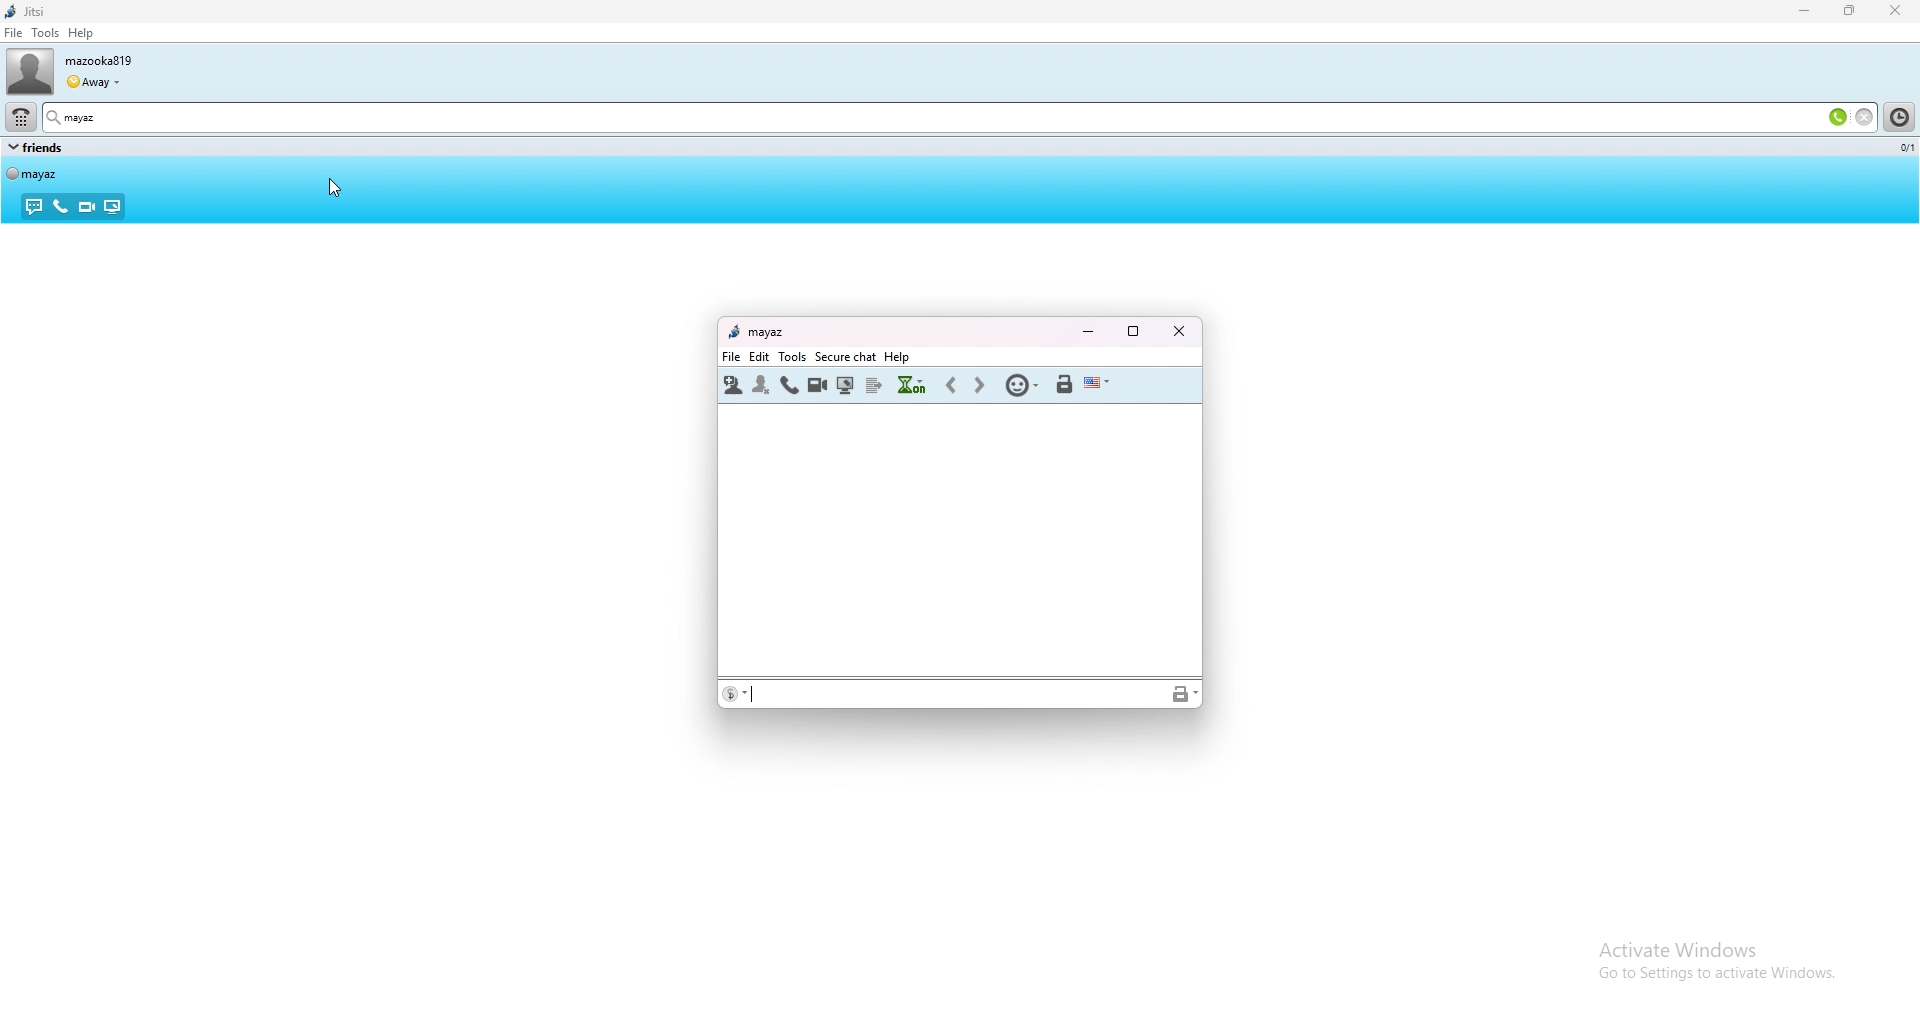 This screenshot has height=1030, width=1920. What do you see at coordinates (46, 33) in the screenshot?
I see `tools` at bounding box center [46, 33].